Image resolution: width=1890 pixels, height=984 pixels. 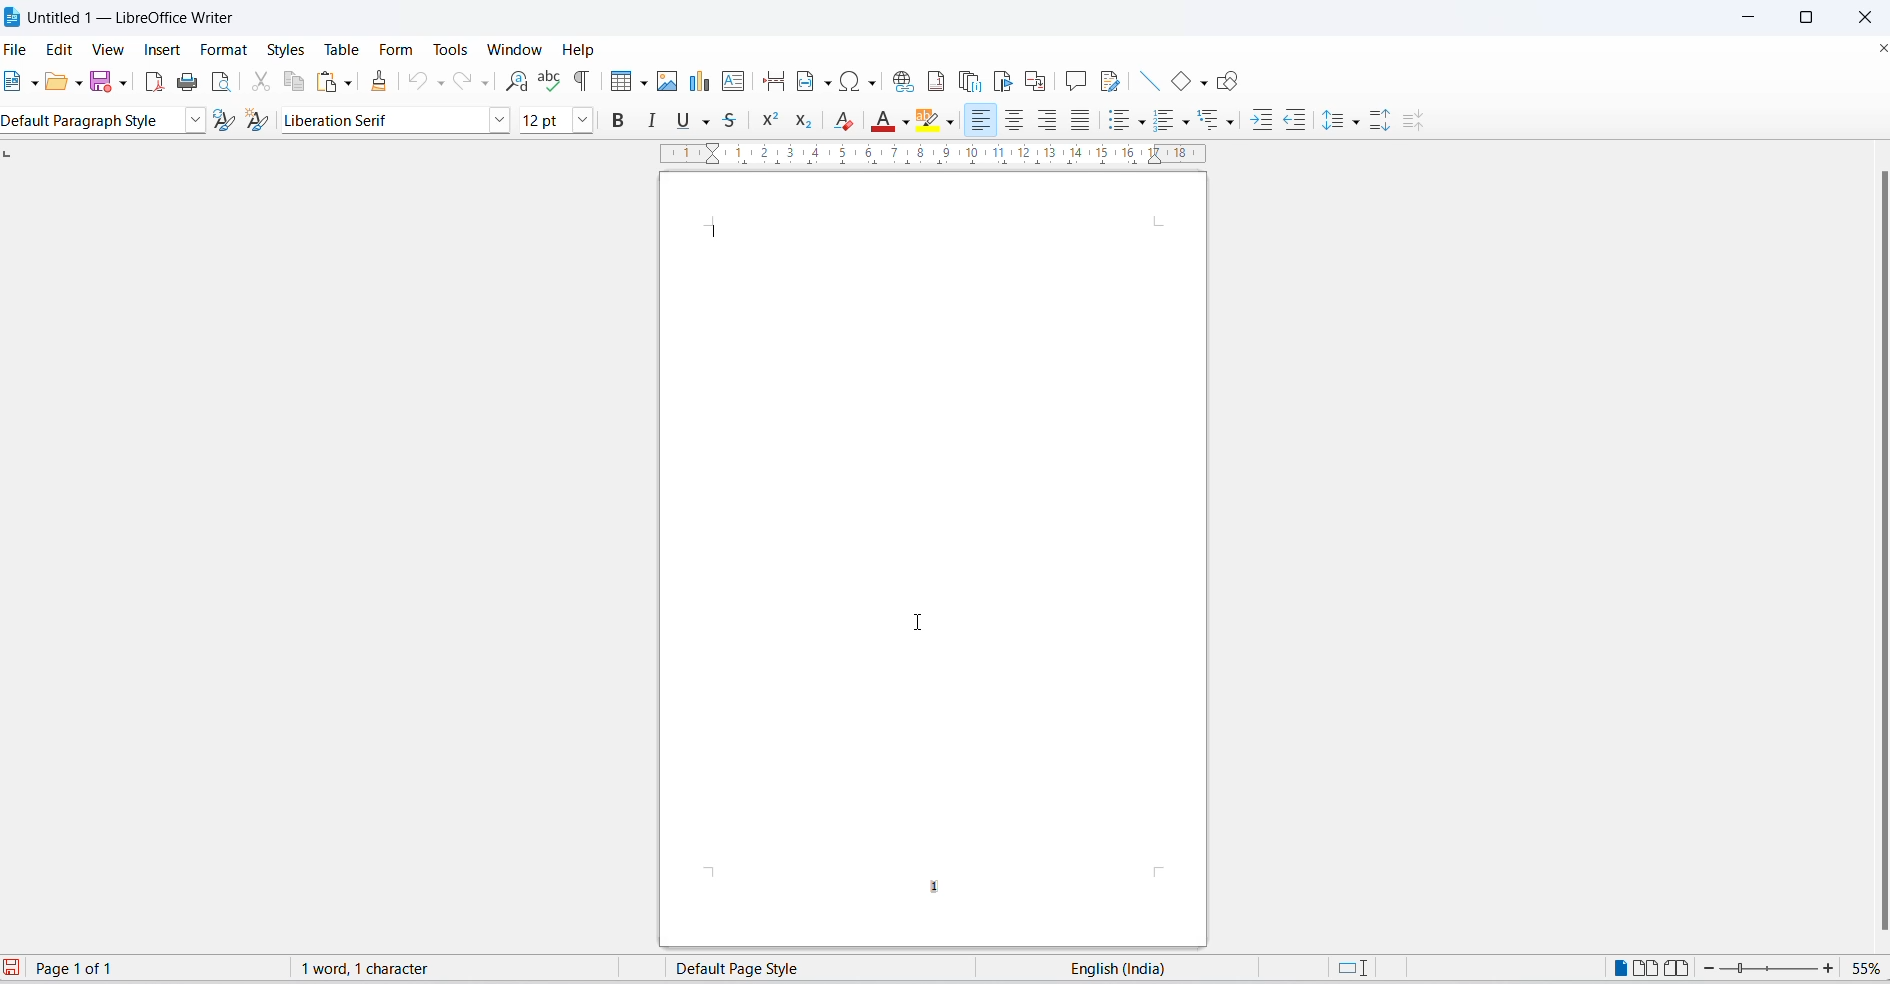 I want to click on insert cross reference, so click(x=1035, y=80).